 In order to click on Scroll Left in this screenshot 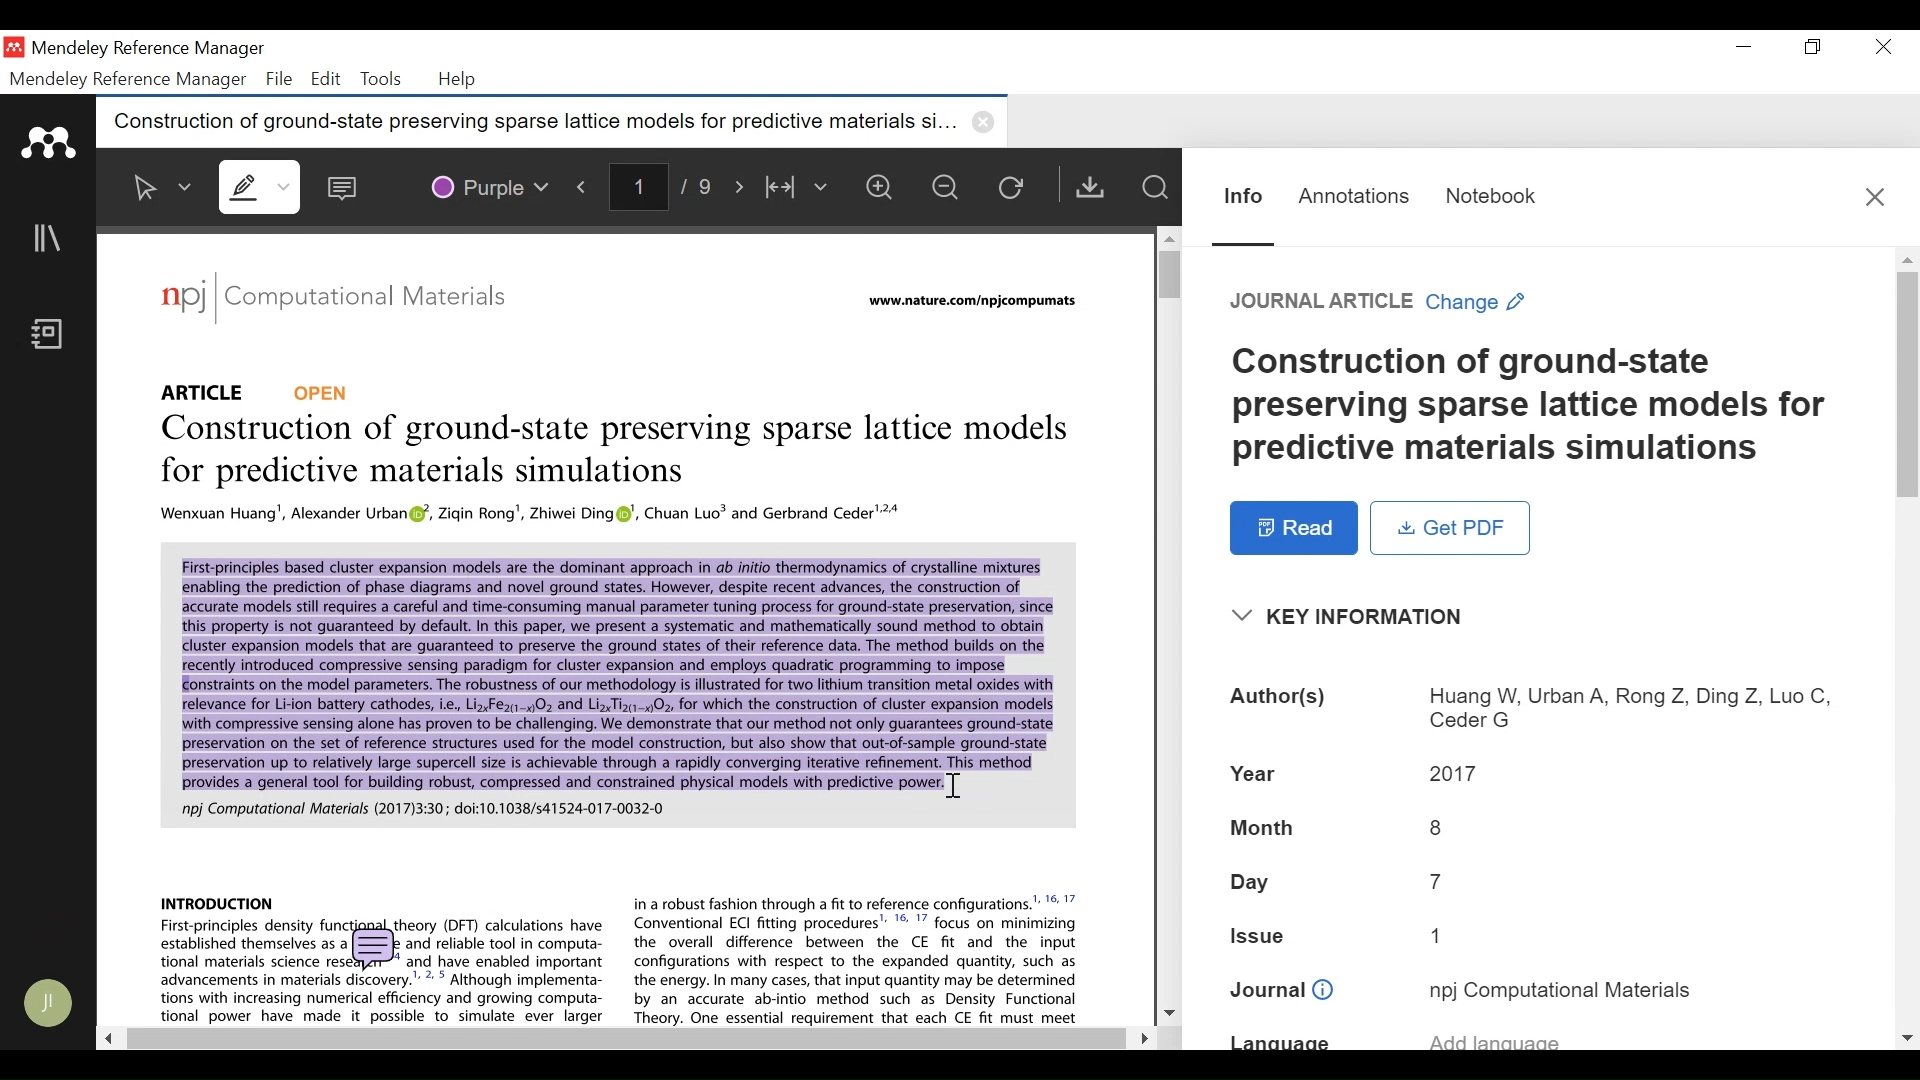, I will do `click(106, 1037)`.